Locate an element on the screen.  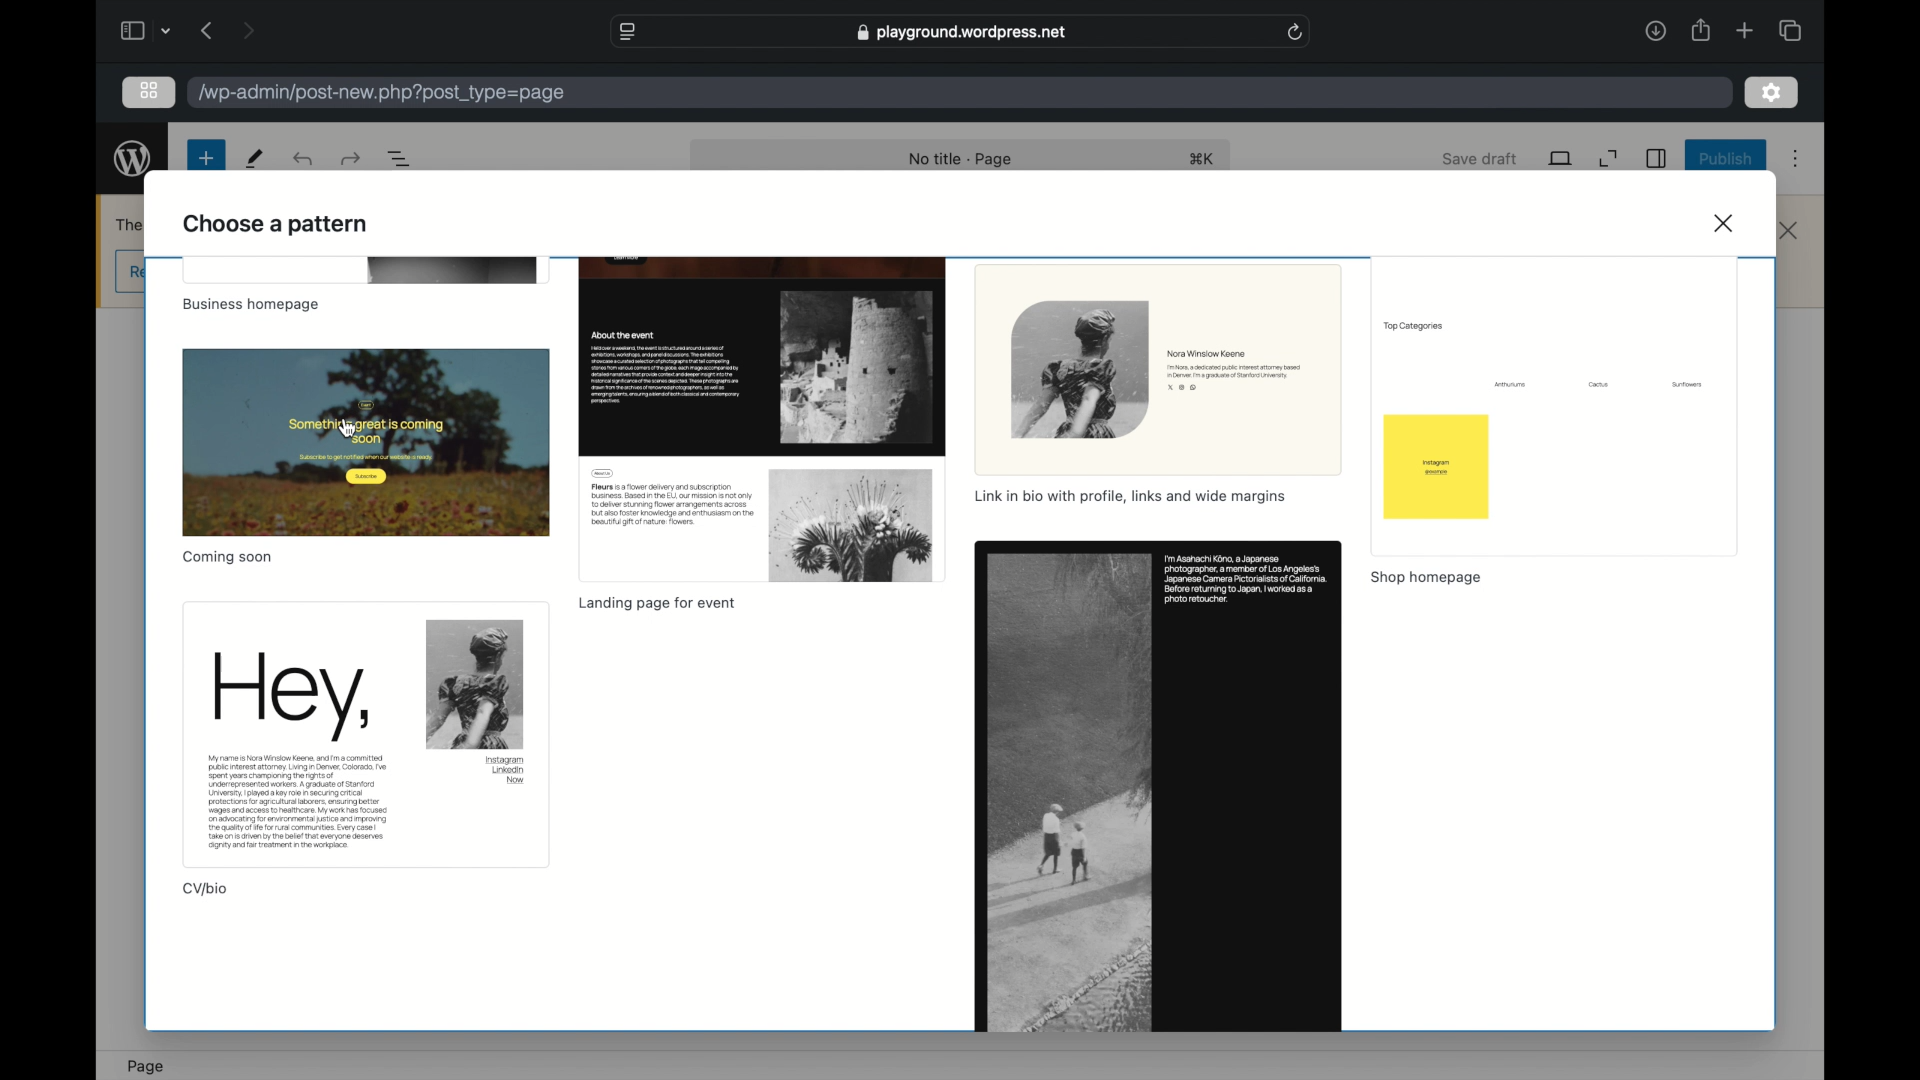
view is located at coordinates (1560, 159).